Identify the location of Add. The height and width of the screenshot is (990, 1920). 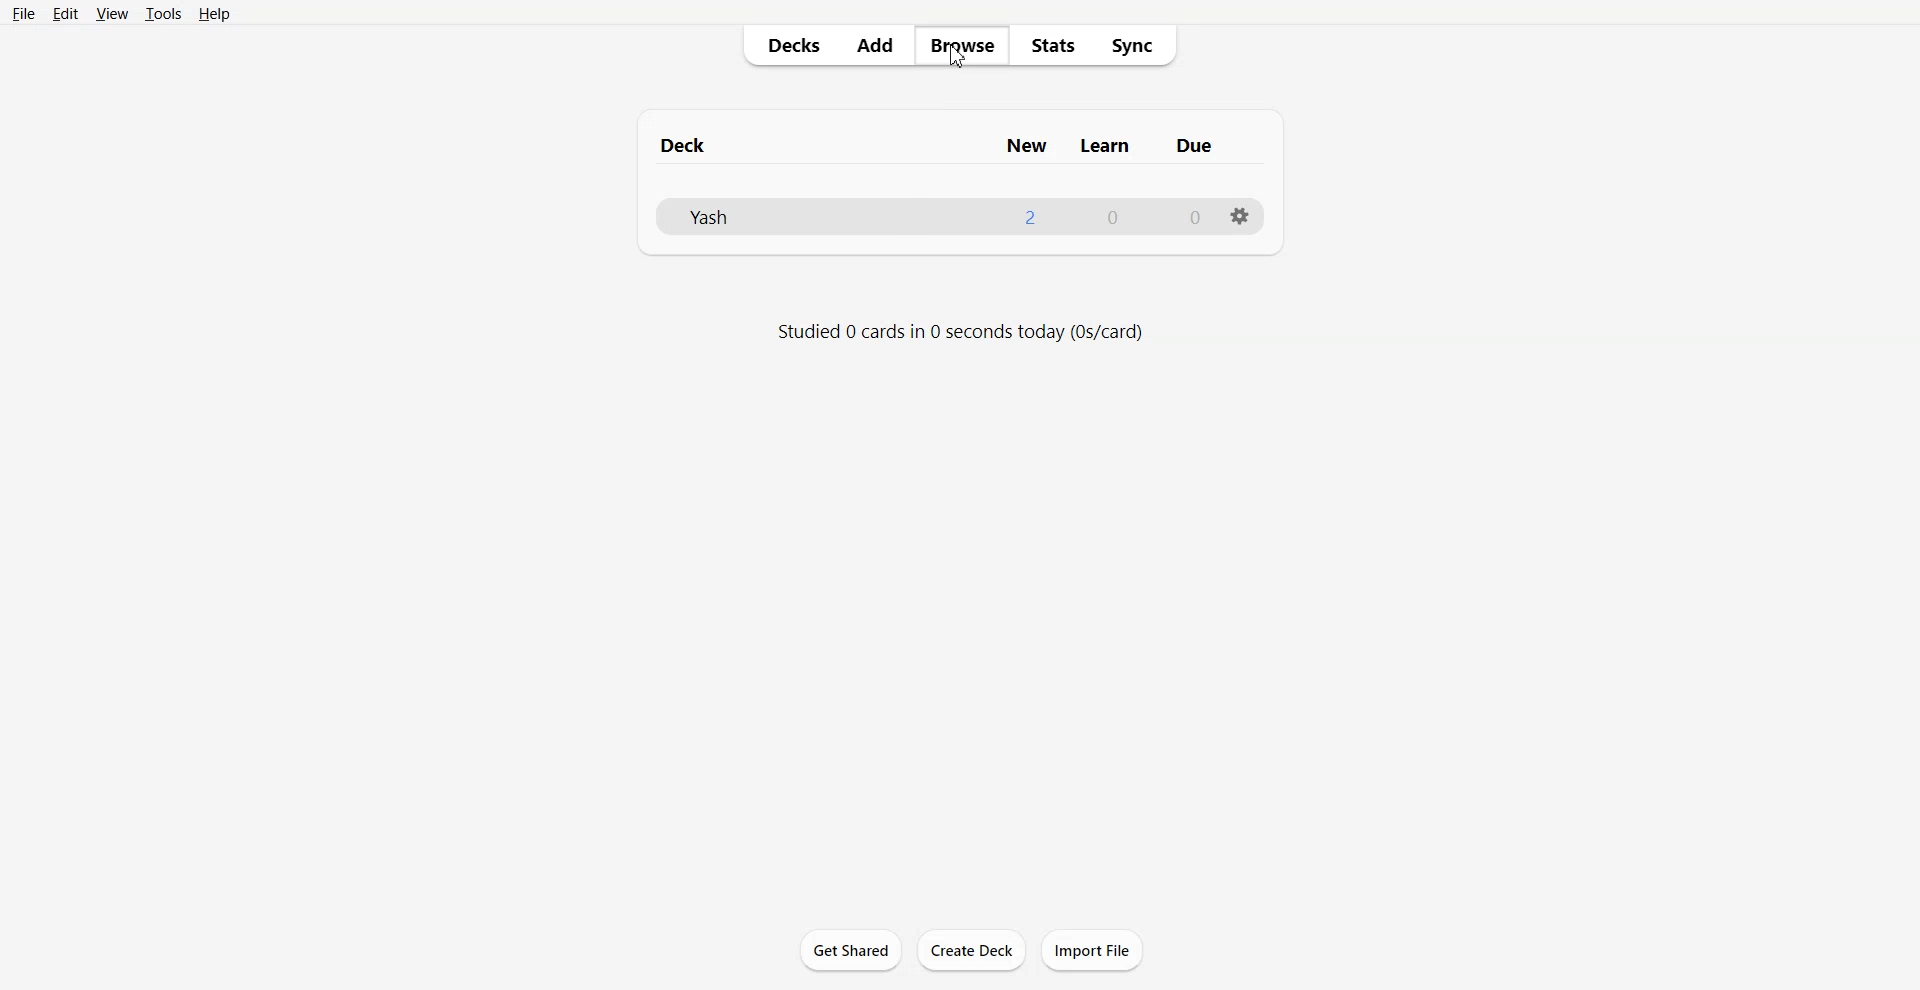
(881, 47).